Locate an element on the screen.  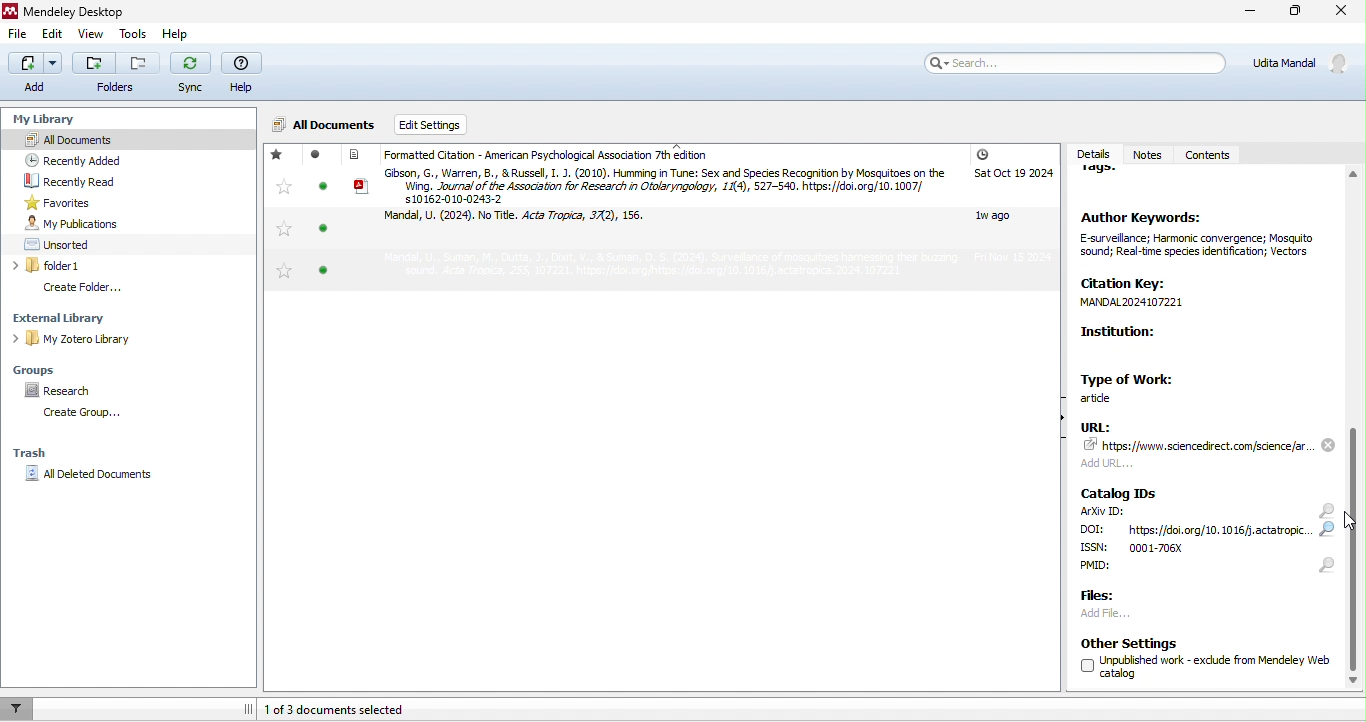
create group is located at coordinates (86, 414).